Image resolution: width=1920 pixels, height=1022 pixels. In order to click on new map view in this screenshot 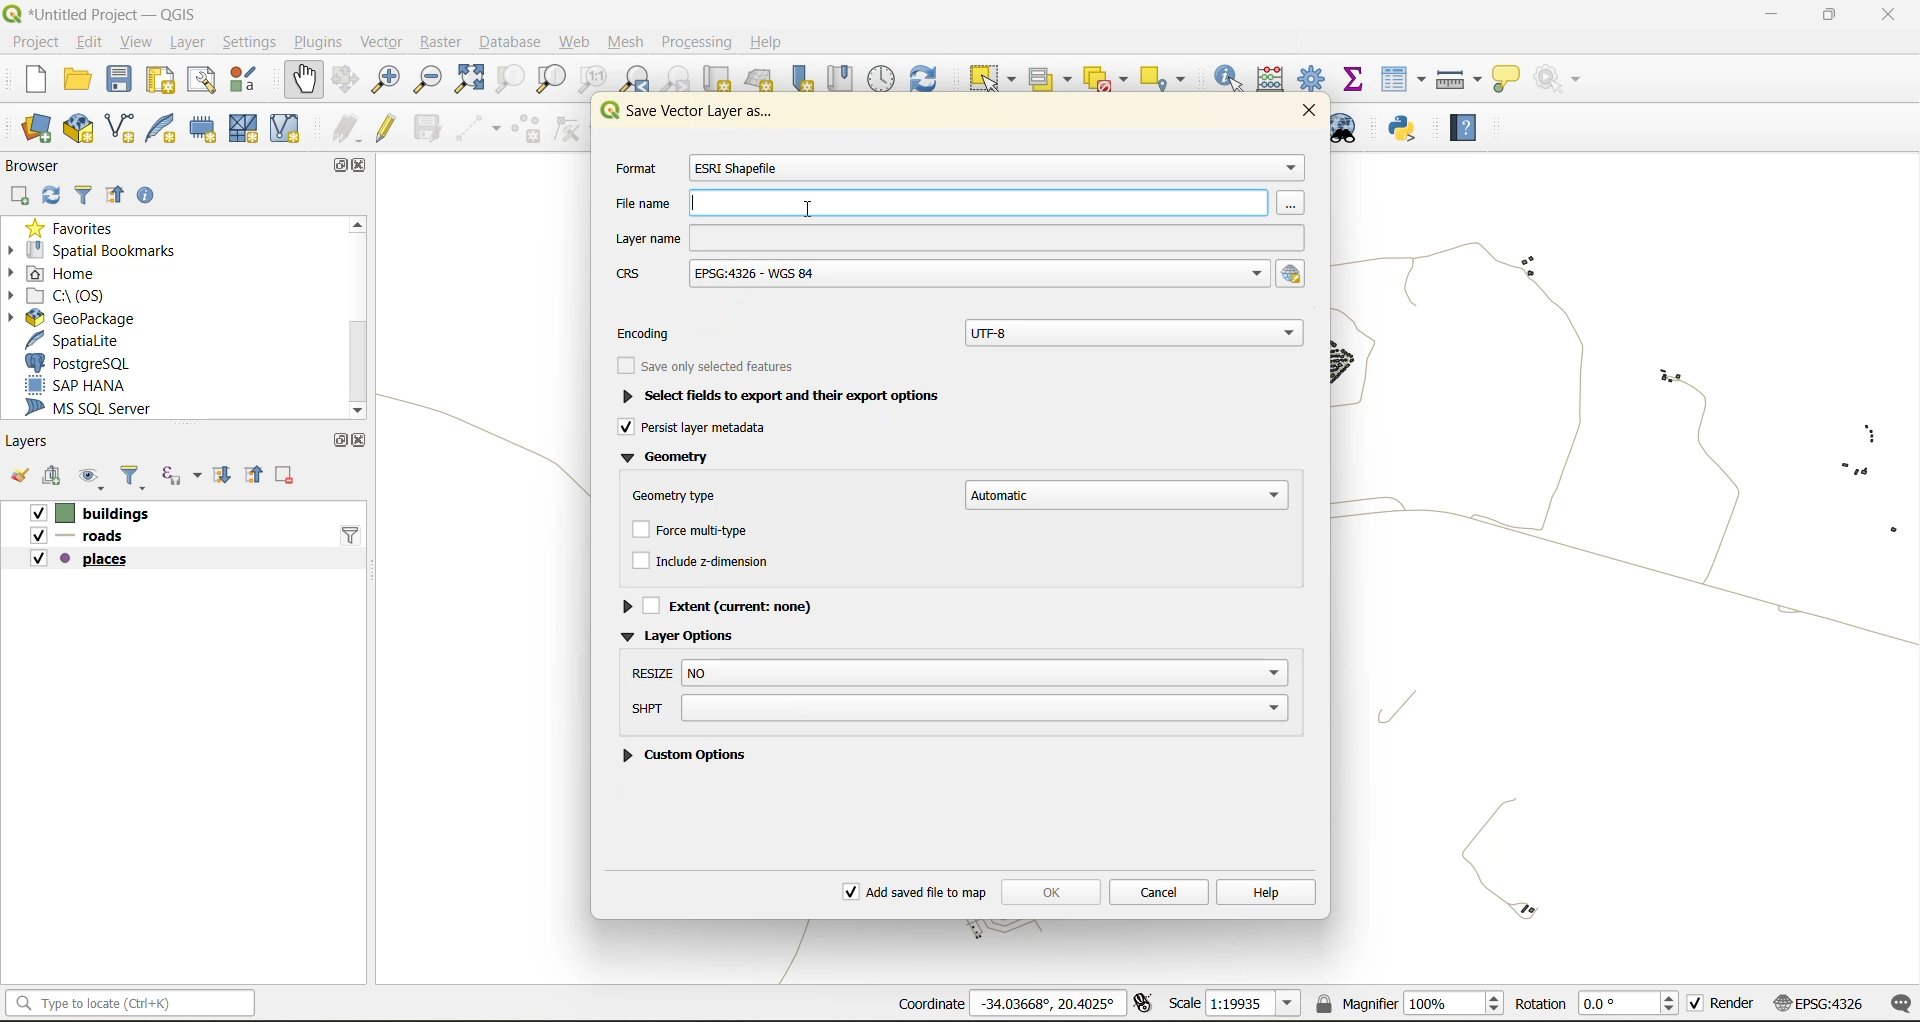, I will do `click(719, 80)`.